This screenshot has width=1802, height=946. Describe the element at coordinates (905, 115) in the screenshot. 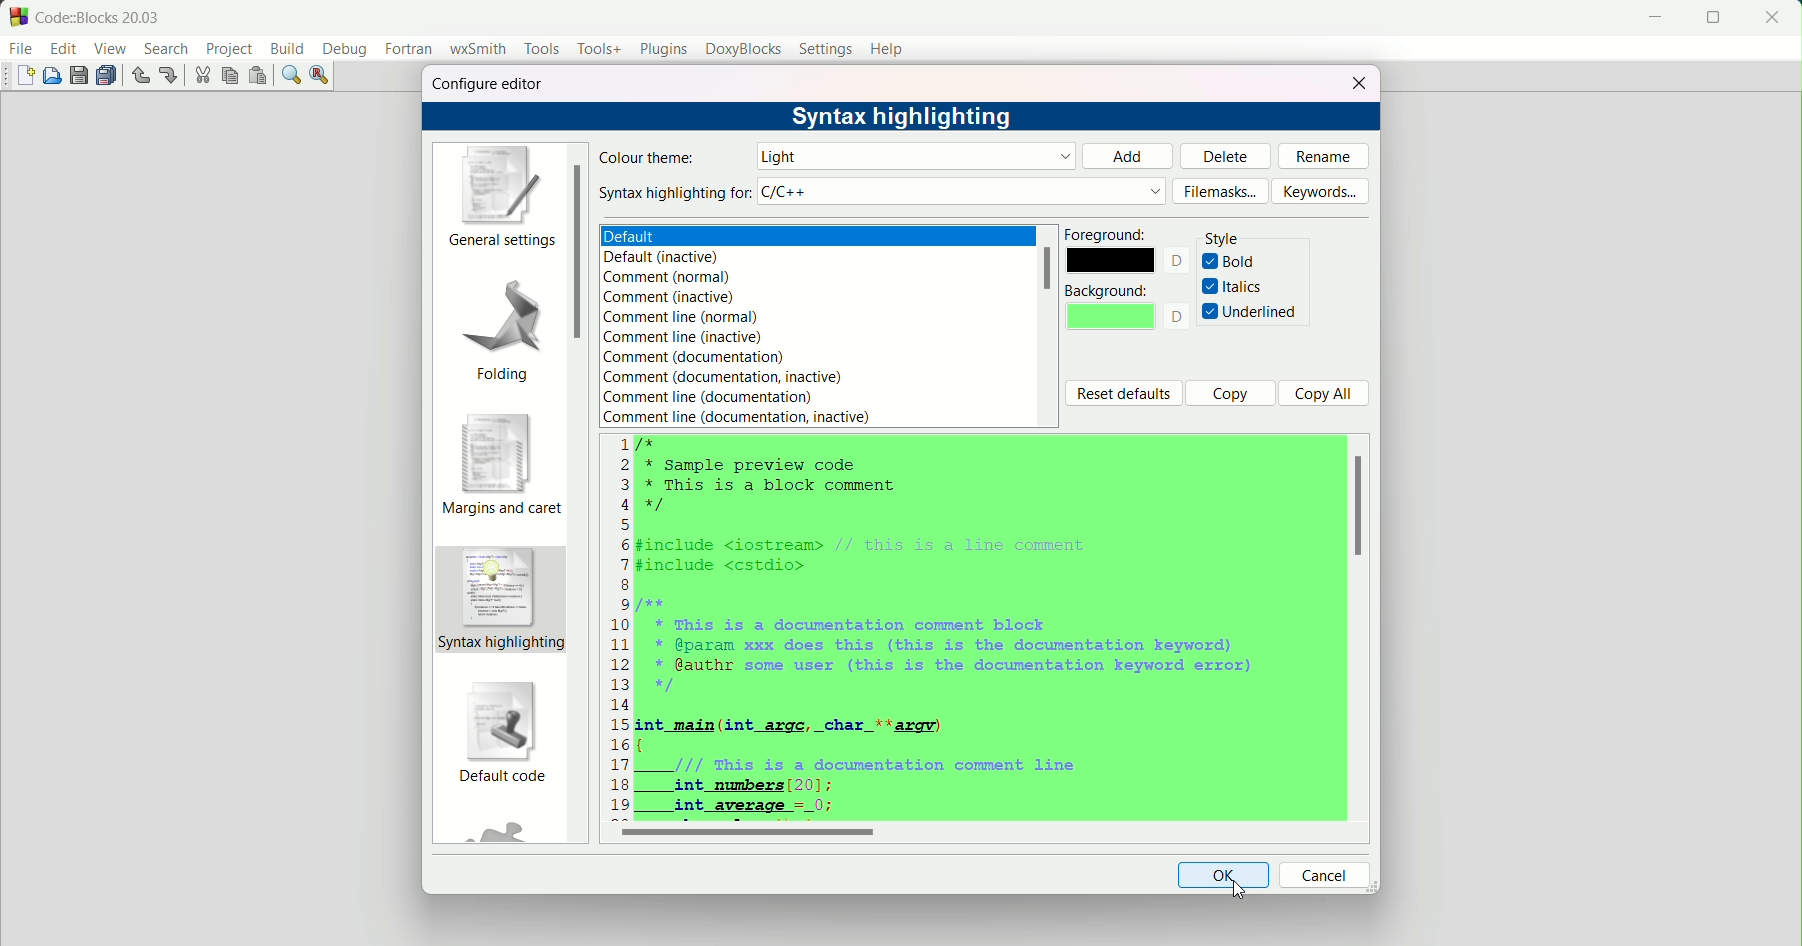

I see `syntax highlight` at that location.